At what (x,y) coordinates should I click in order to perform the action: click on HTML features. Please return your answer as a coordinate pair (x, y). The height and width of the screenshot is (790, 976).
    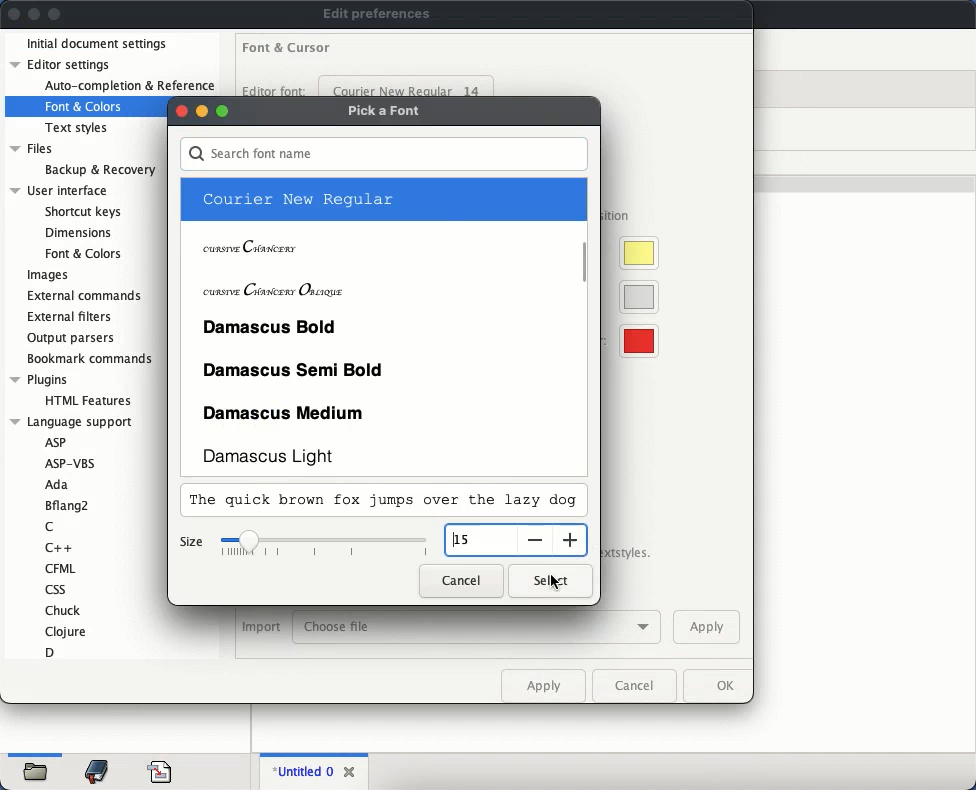
    Looking at the image, I should click on (91, 401).